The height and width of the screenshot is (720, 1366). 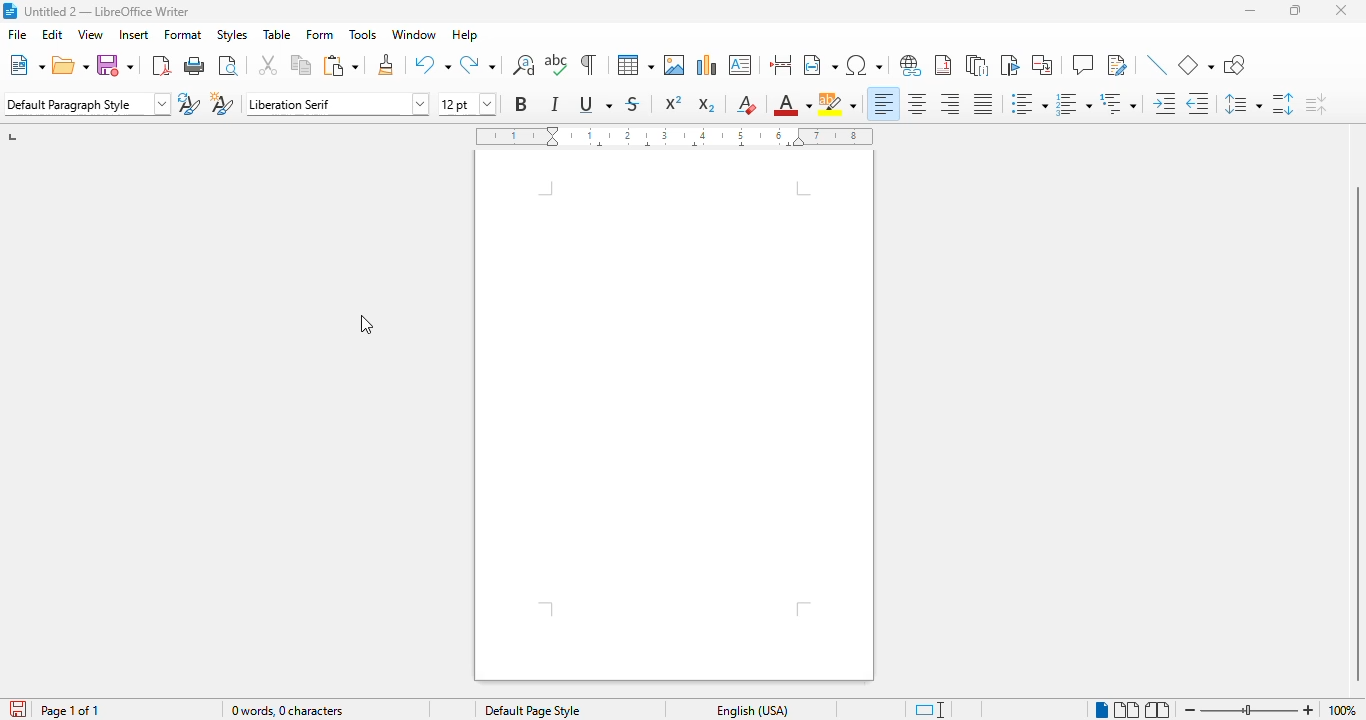 I want to click on insert field, so click(x=820, y=65).